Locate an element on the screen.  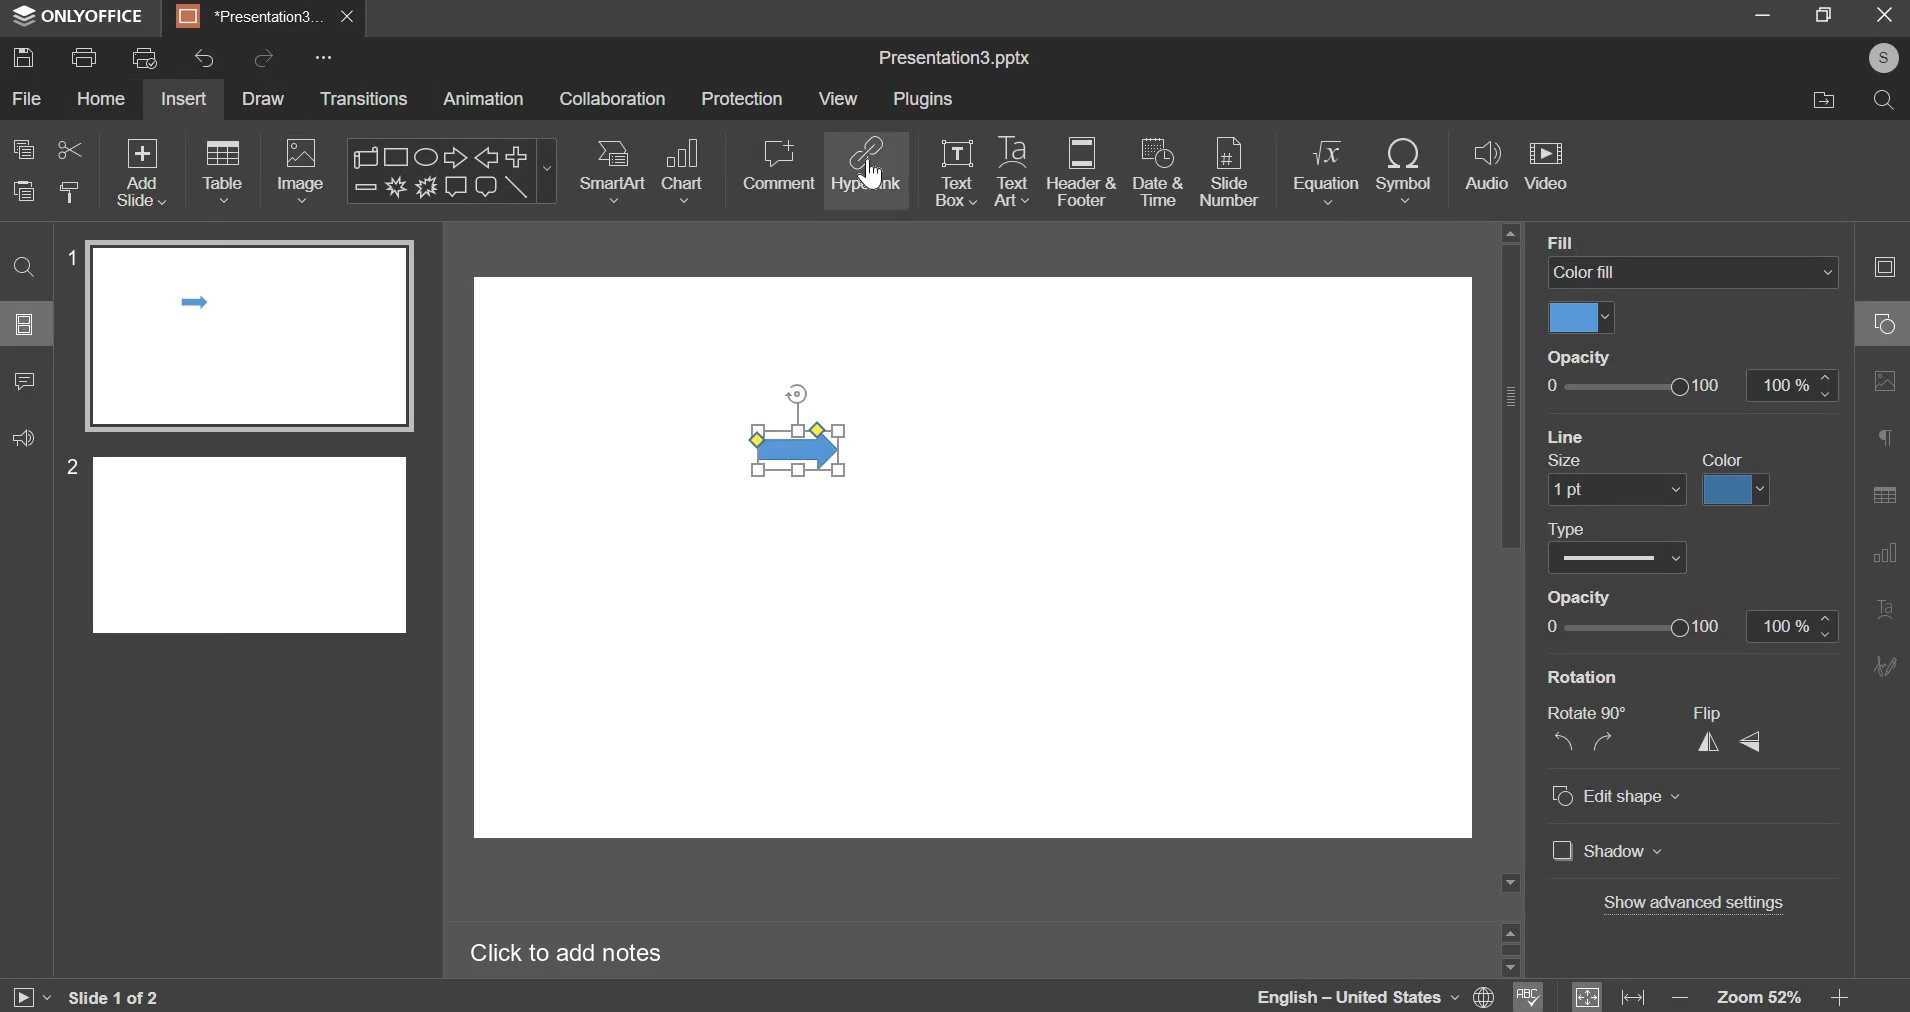
Image settings is located at coordinates (1885, 382).